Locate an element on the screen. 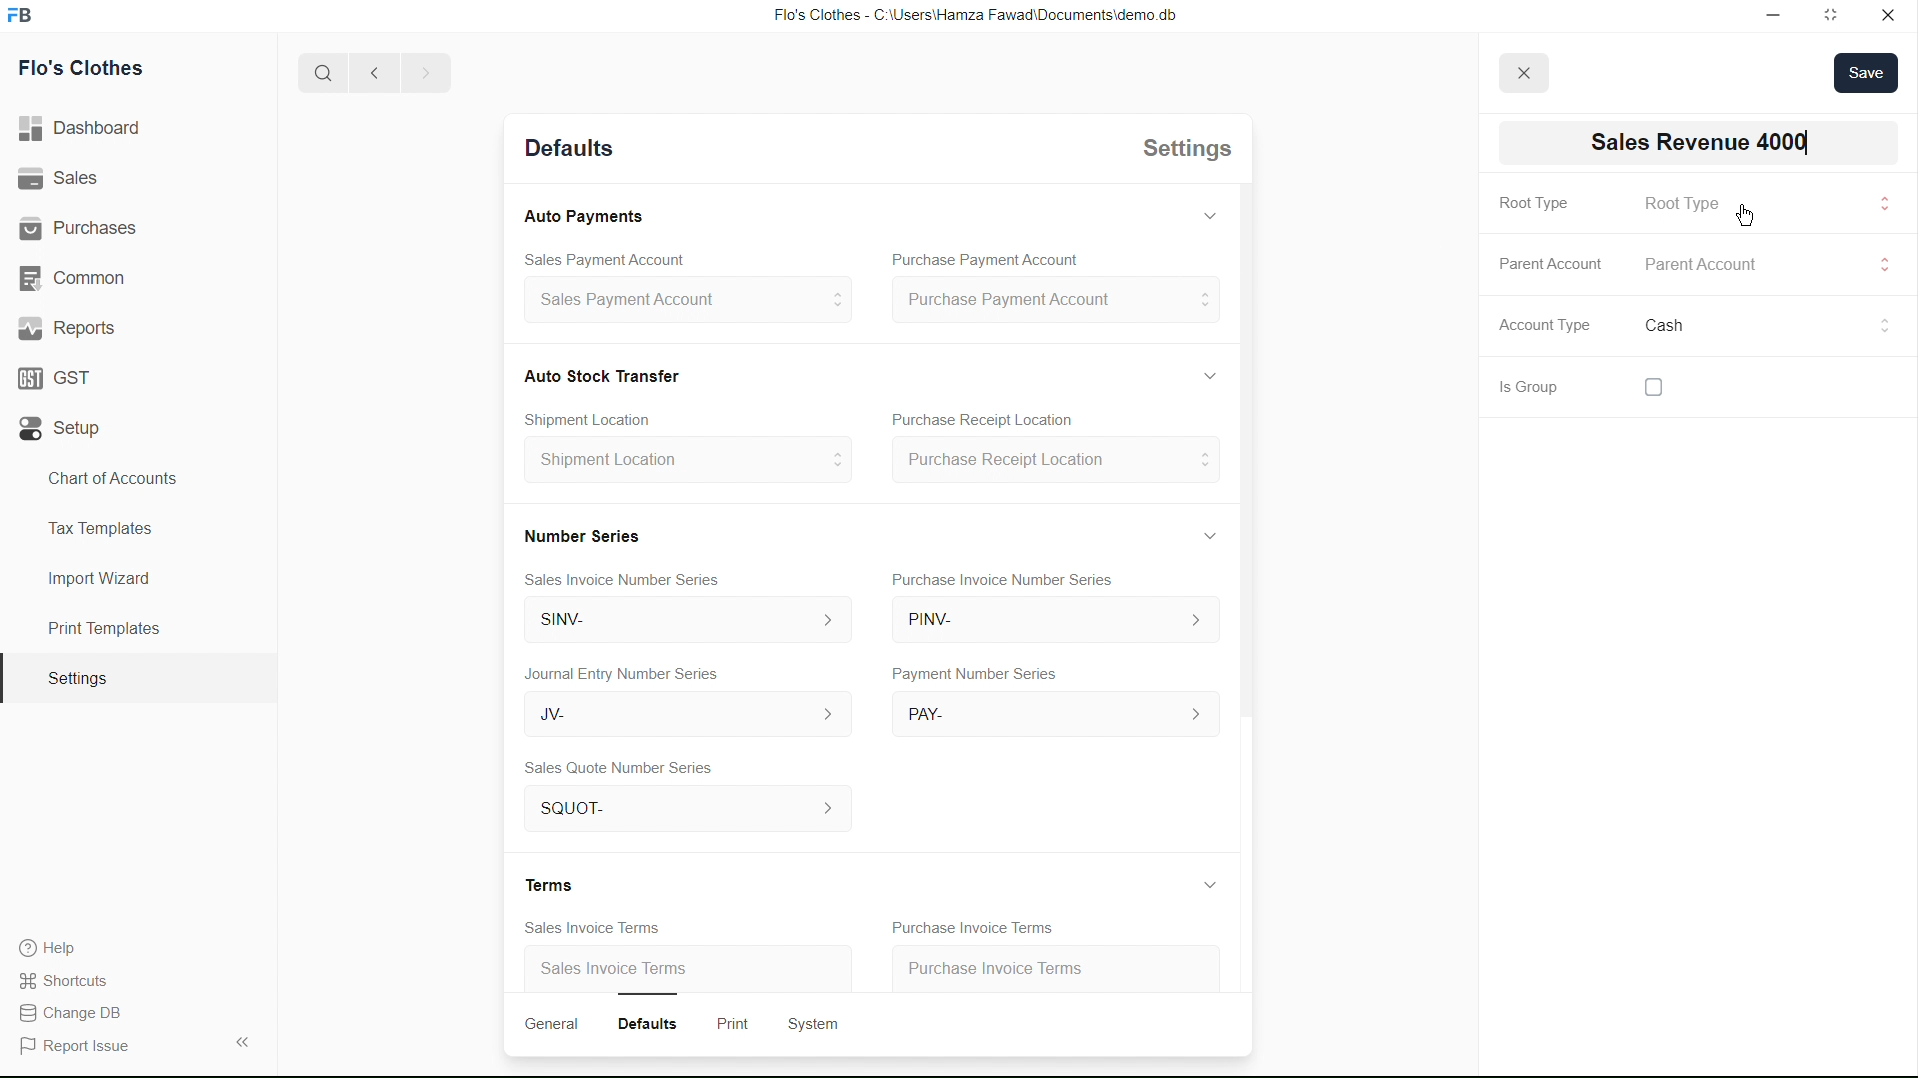 Image resolution: width=1918 pixels, height=1078 pixels. INew Account 03] is located at coordinates (1700, 142).